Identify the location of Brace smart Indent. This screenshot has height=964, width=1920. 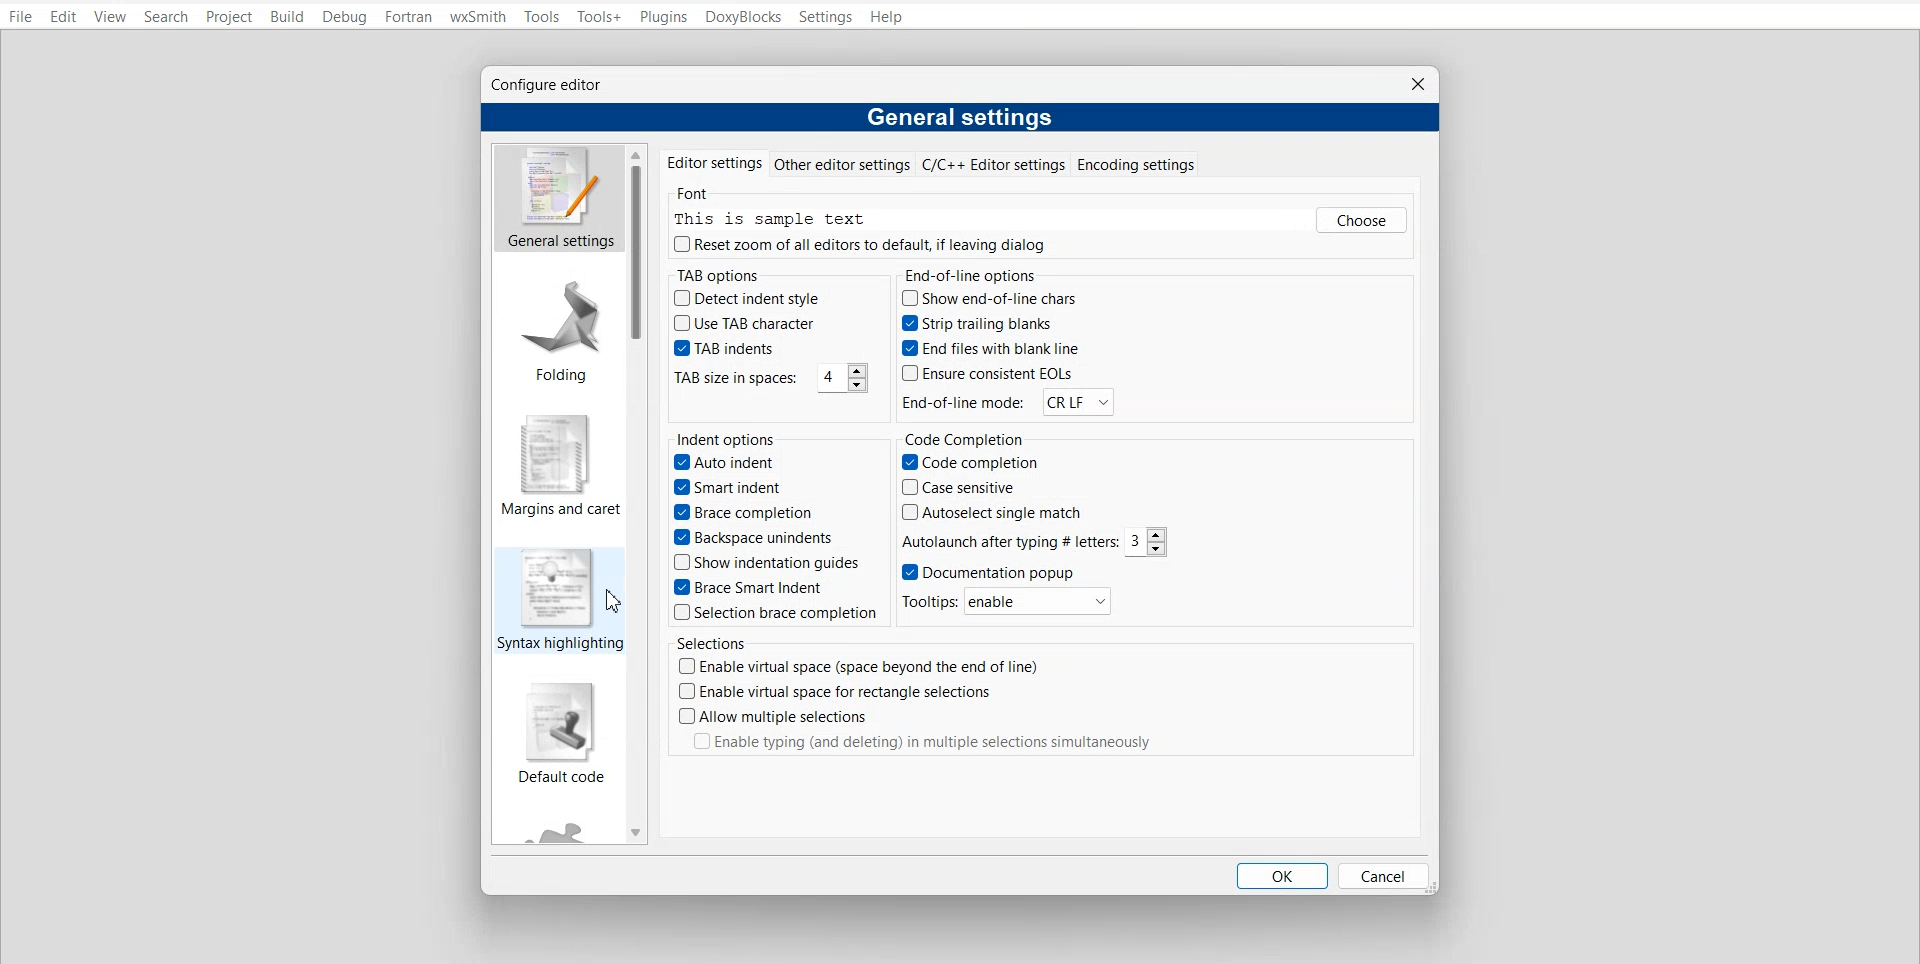
(751, 587).